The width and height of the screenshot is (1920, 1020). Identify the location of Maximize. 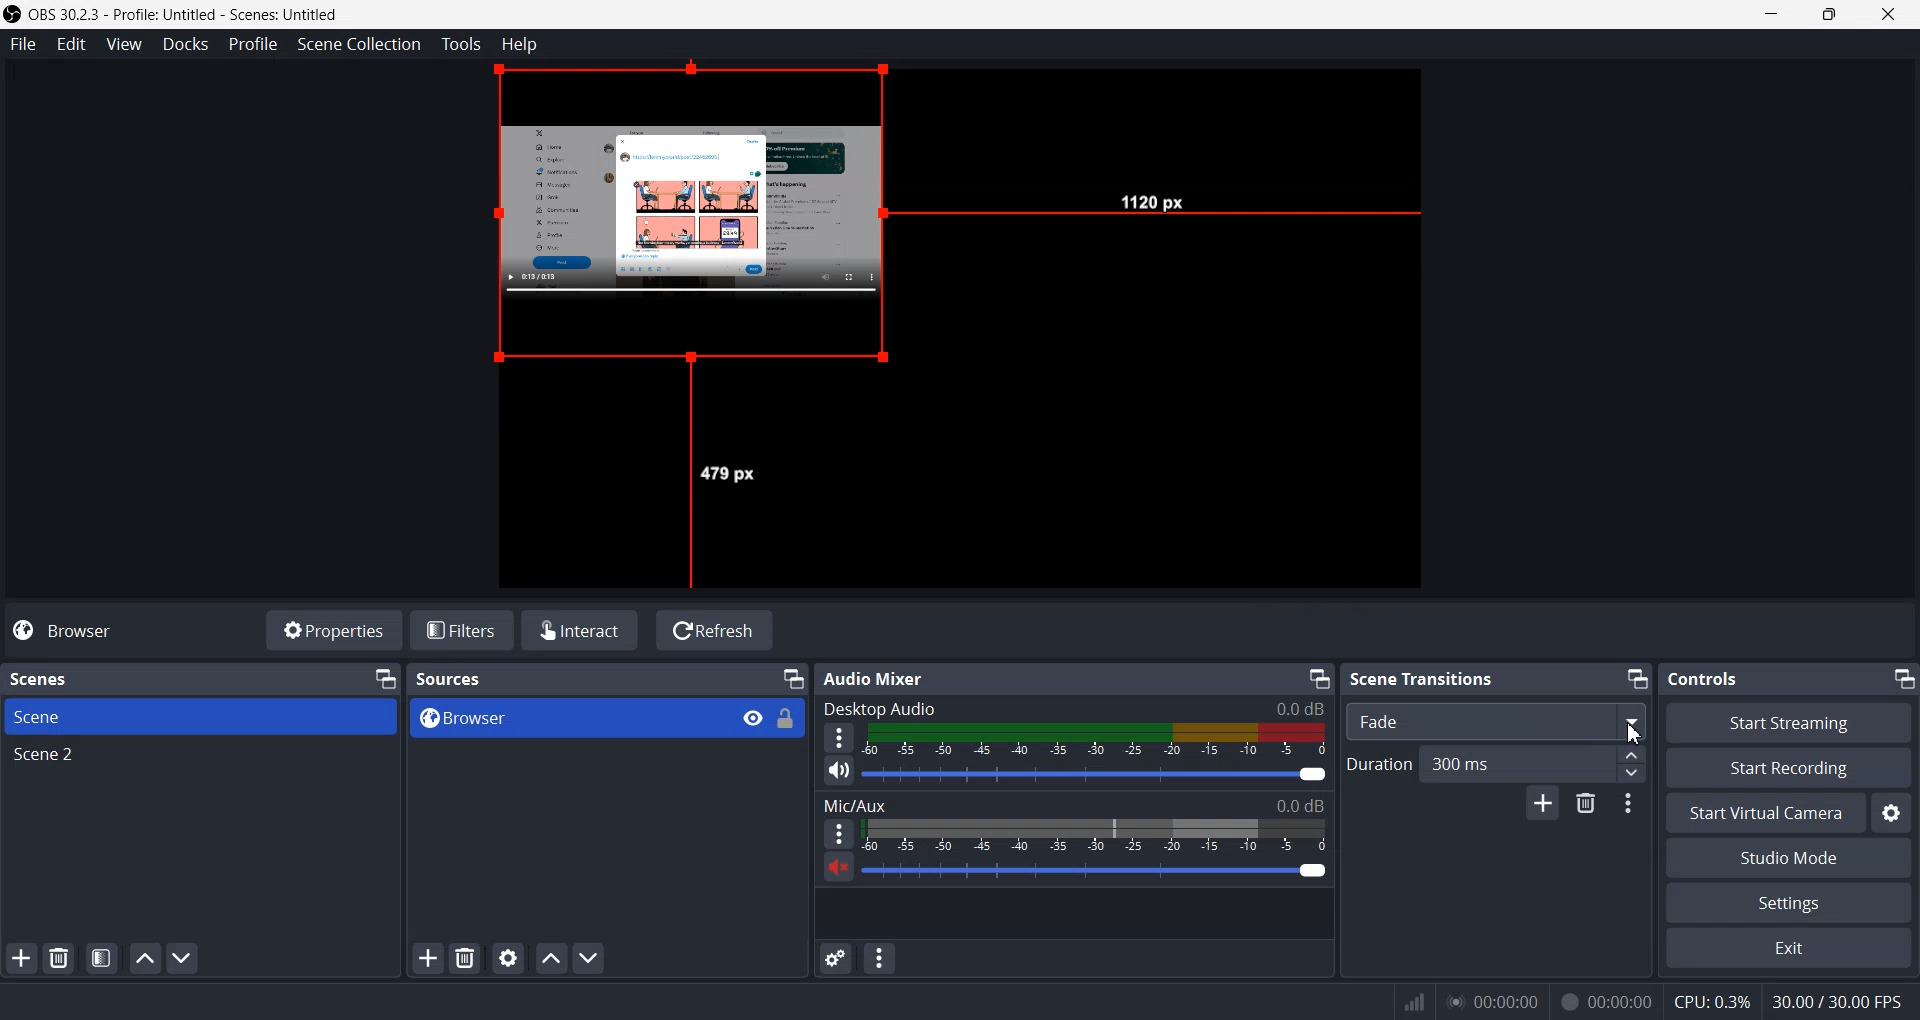
(1829, 14).